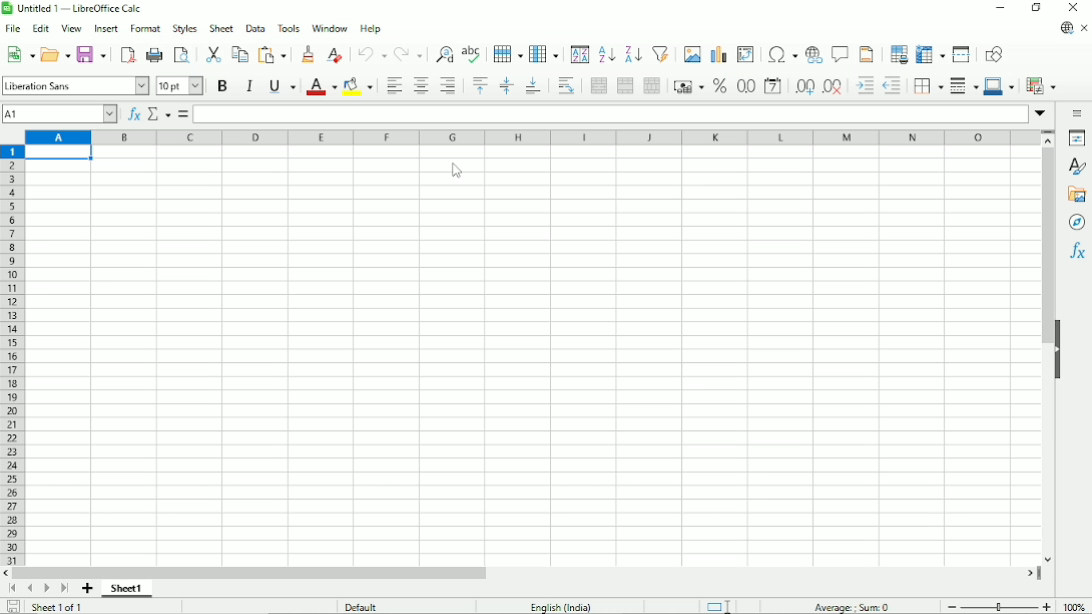  Describe the element at coordinates (840, 53) in the screenshot. I see `Insert comment` at that location.